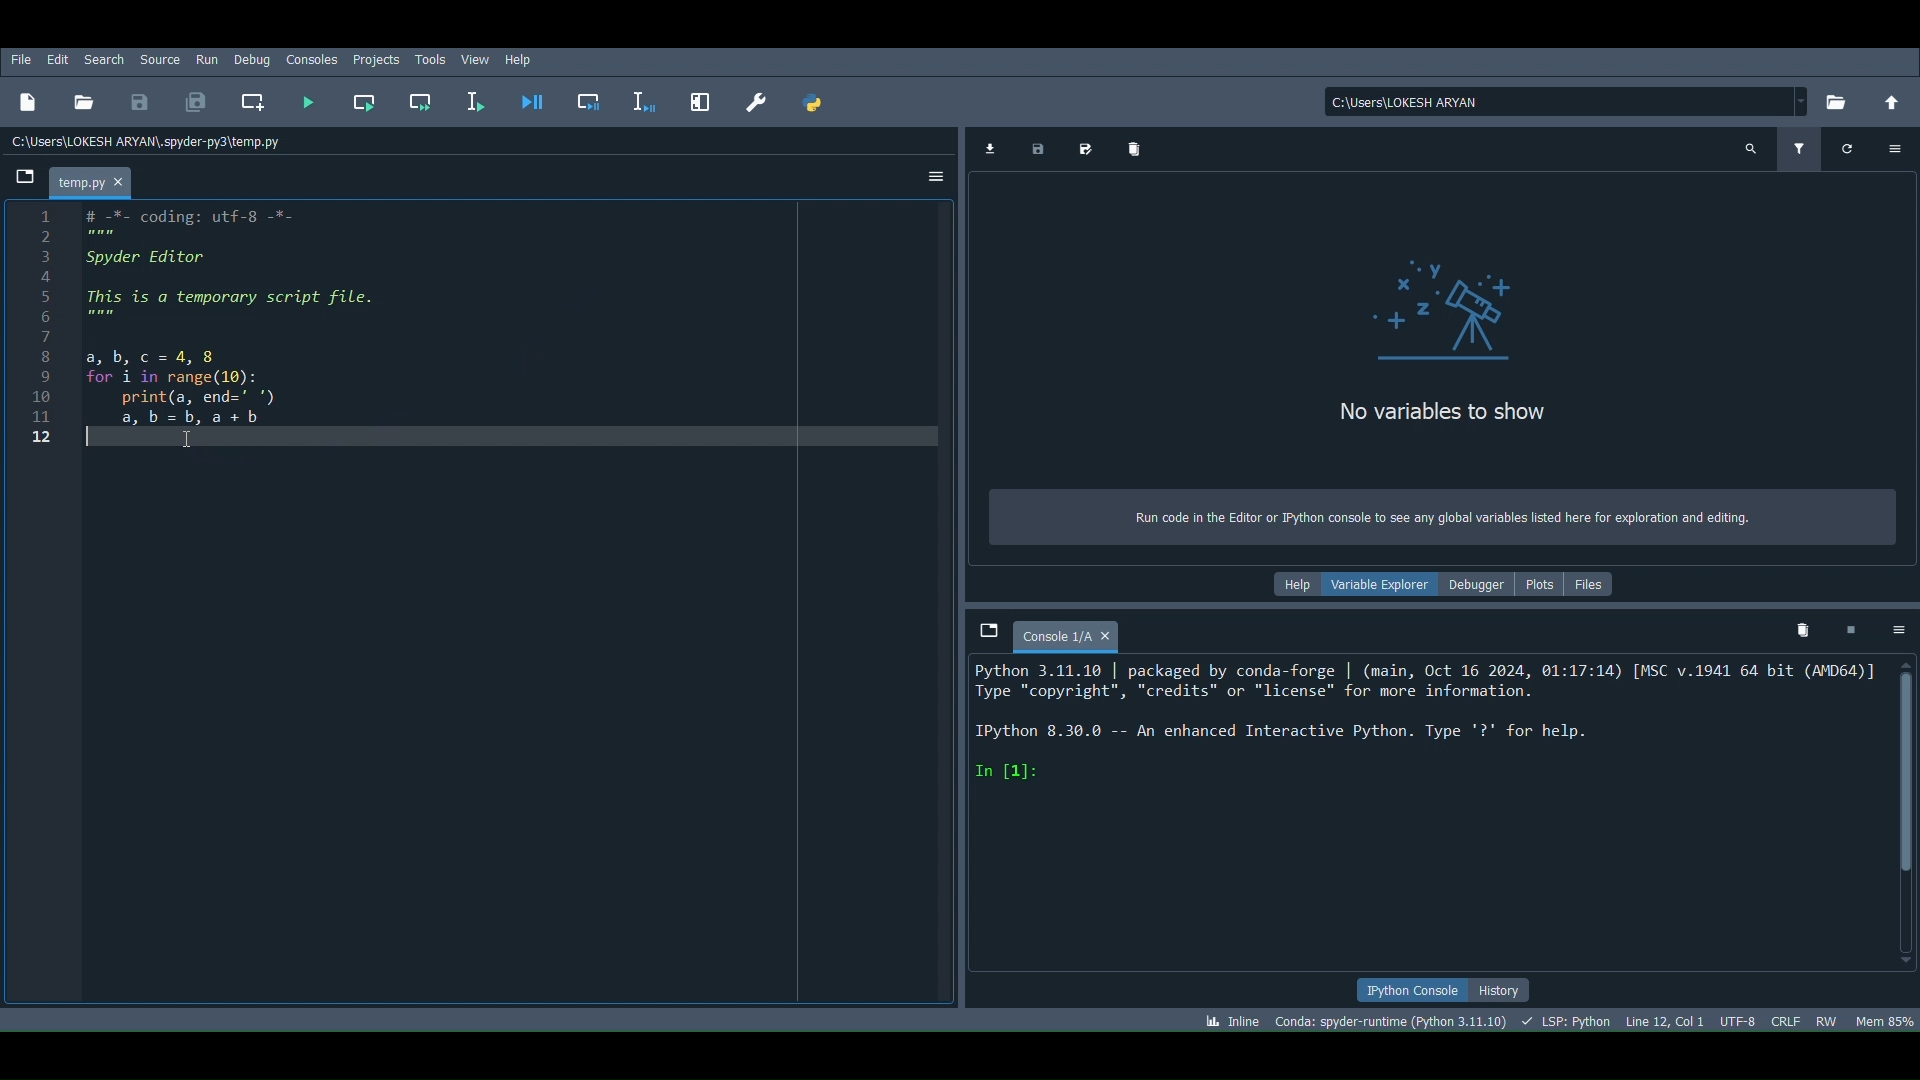 This screenshot has width=1920, height=1080. I want to click on Encoding, so click(1740, 1018).